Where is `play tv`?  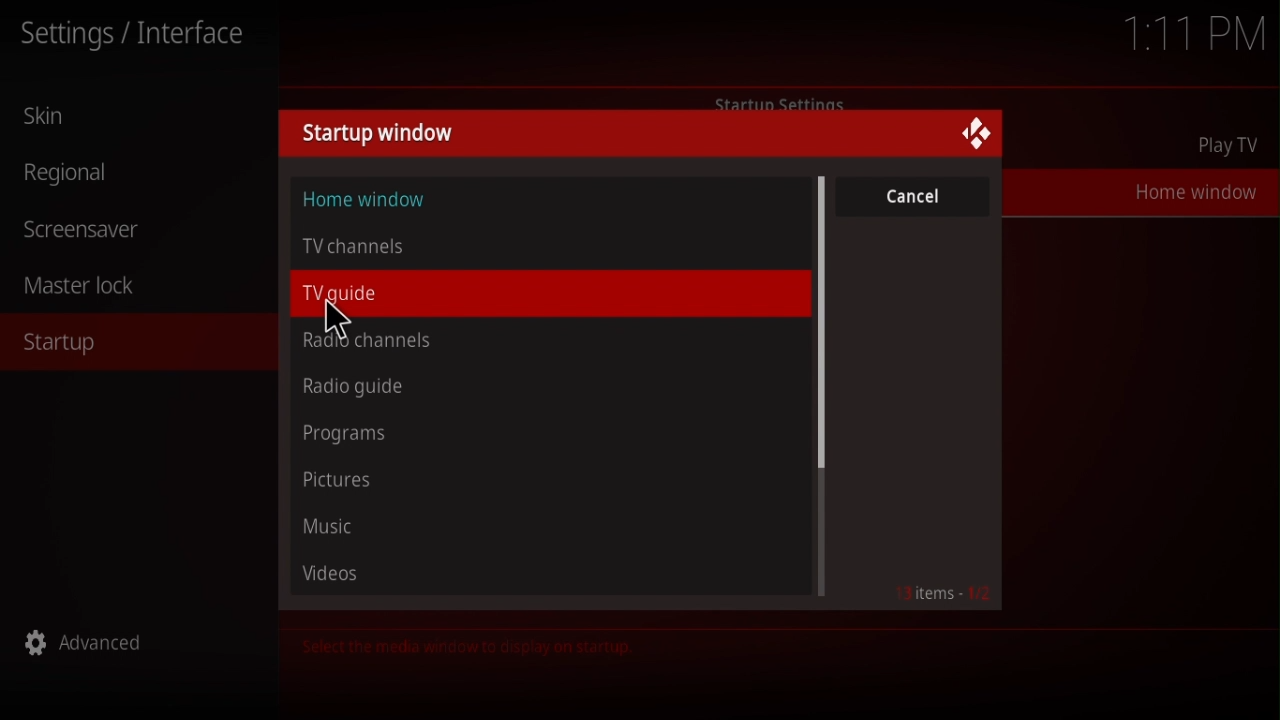 play tv is located at coordinates (1232, 147).